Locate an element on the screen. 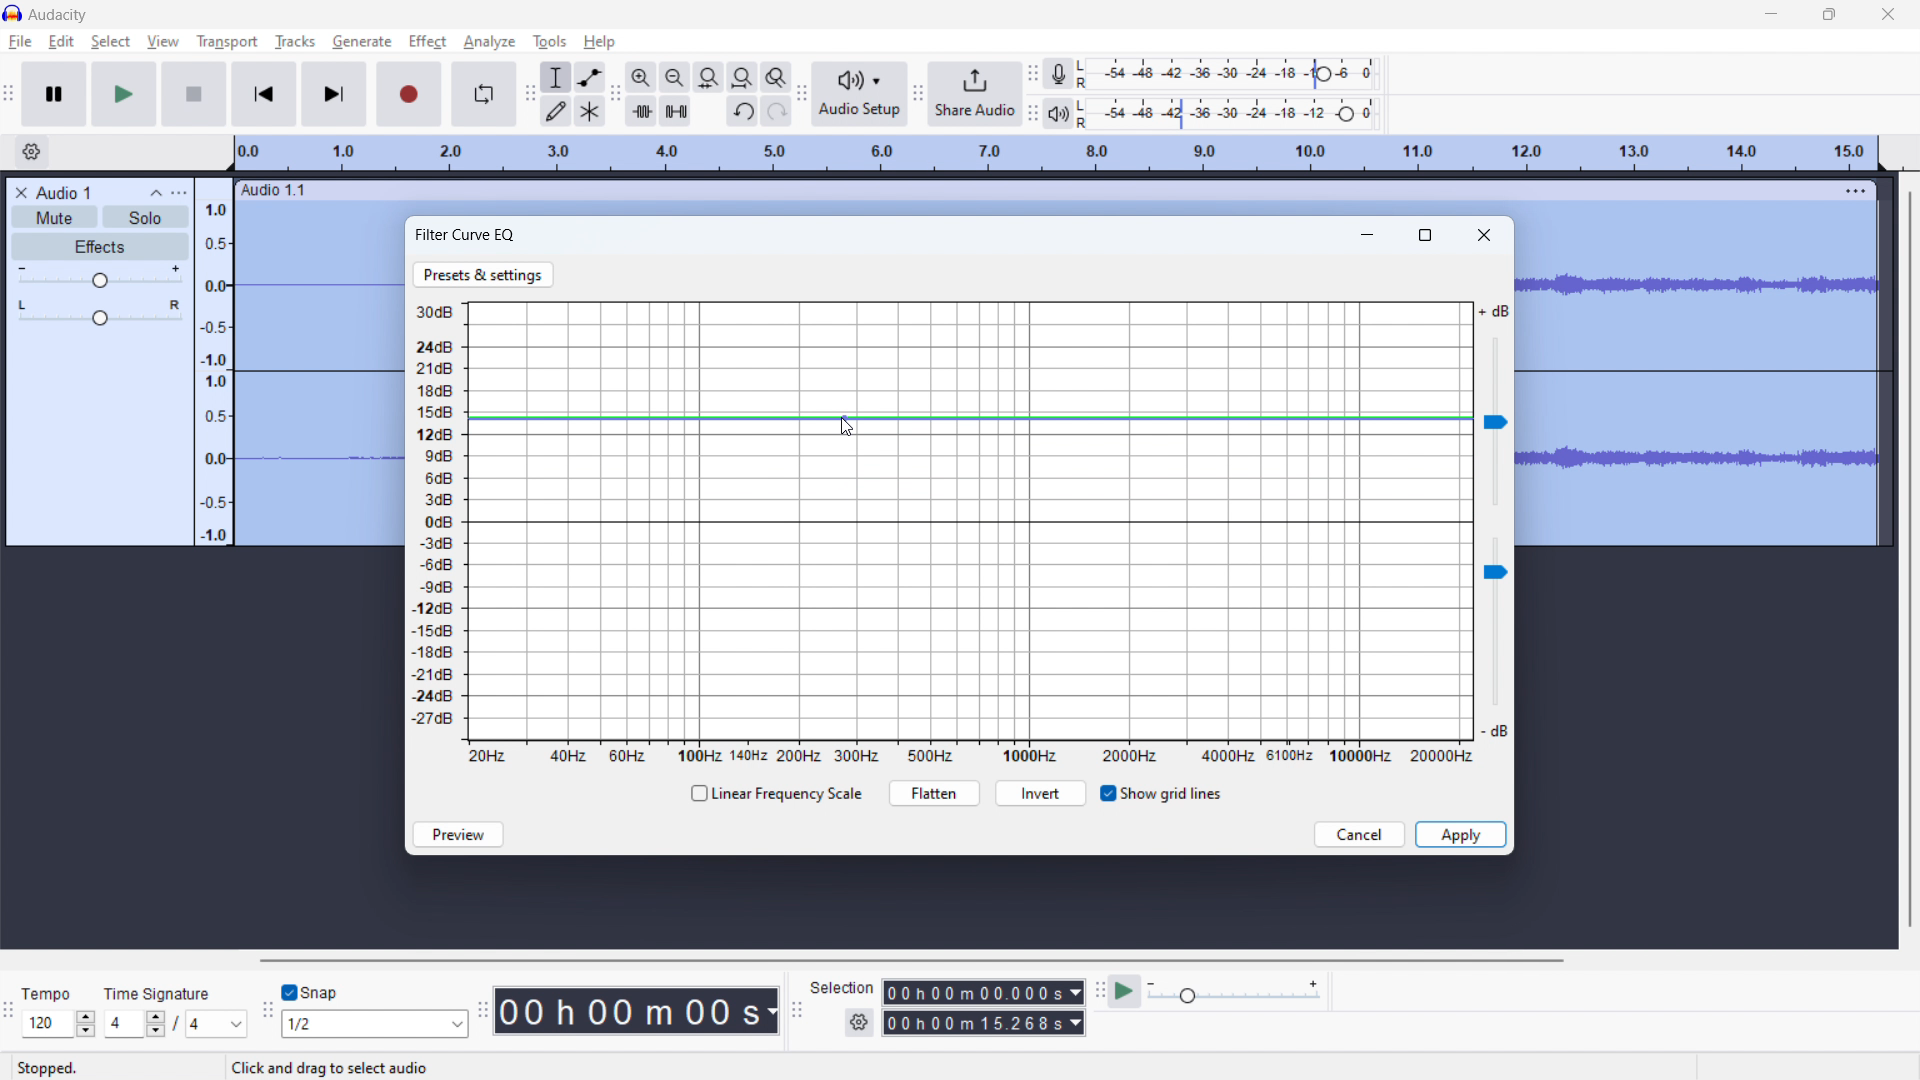  solo is located at coordinates (145, 217).